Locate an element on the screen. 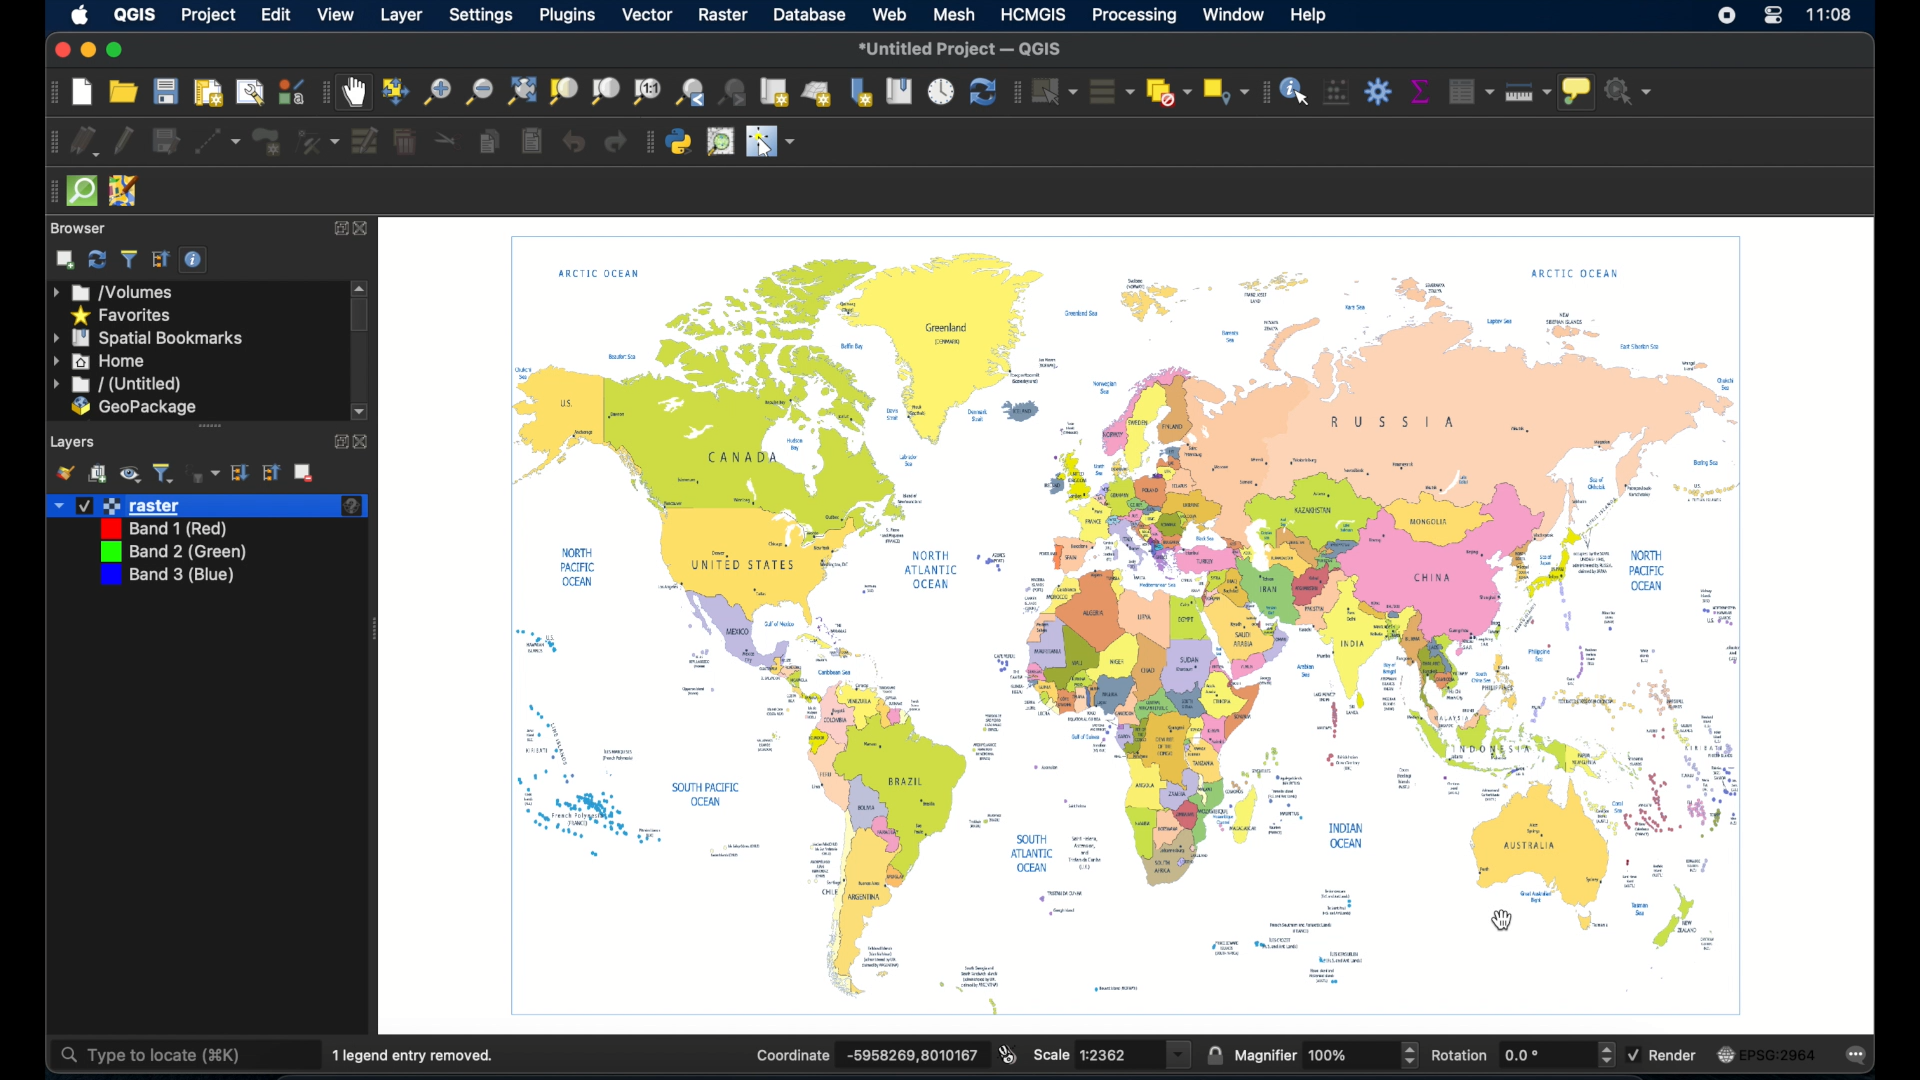  time is located at coordinates (1831, 17).